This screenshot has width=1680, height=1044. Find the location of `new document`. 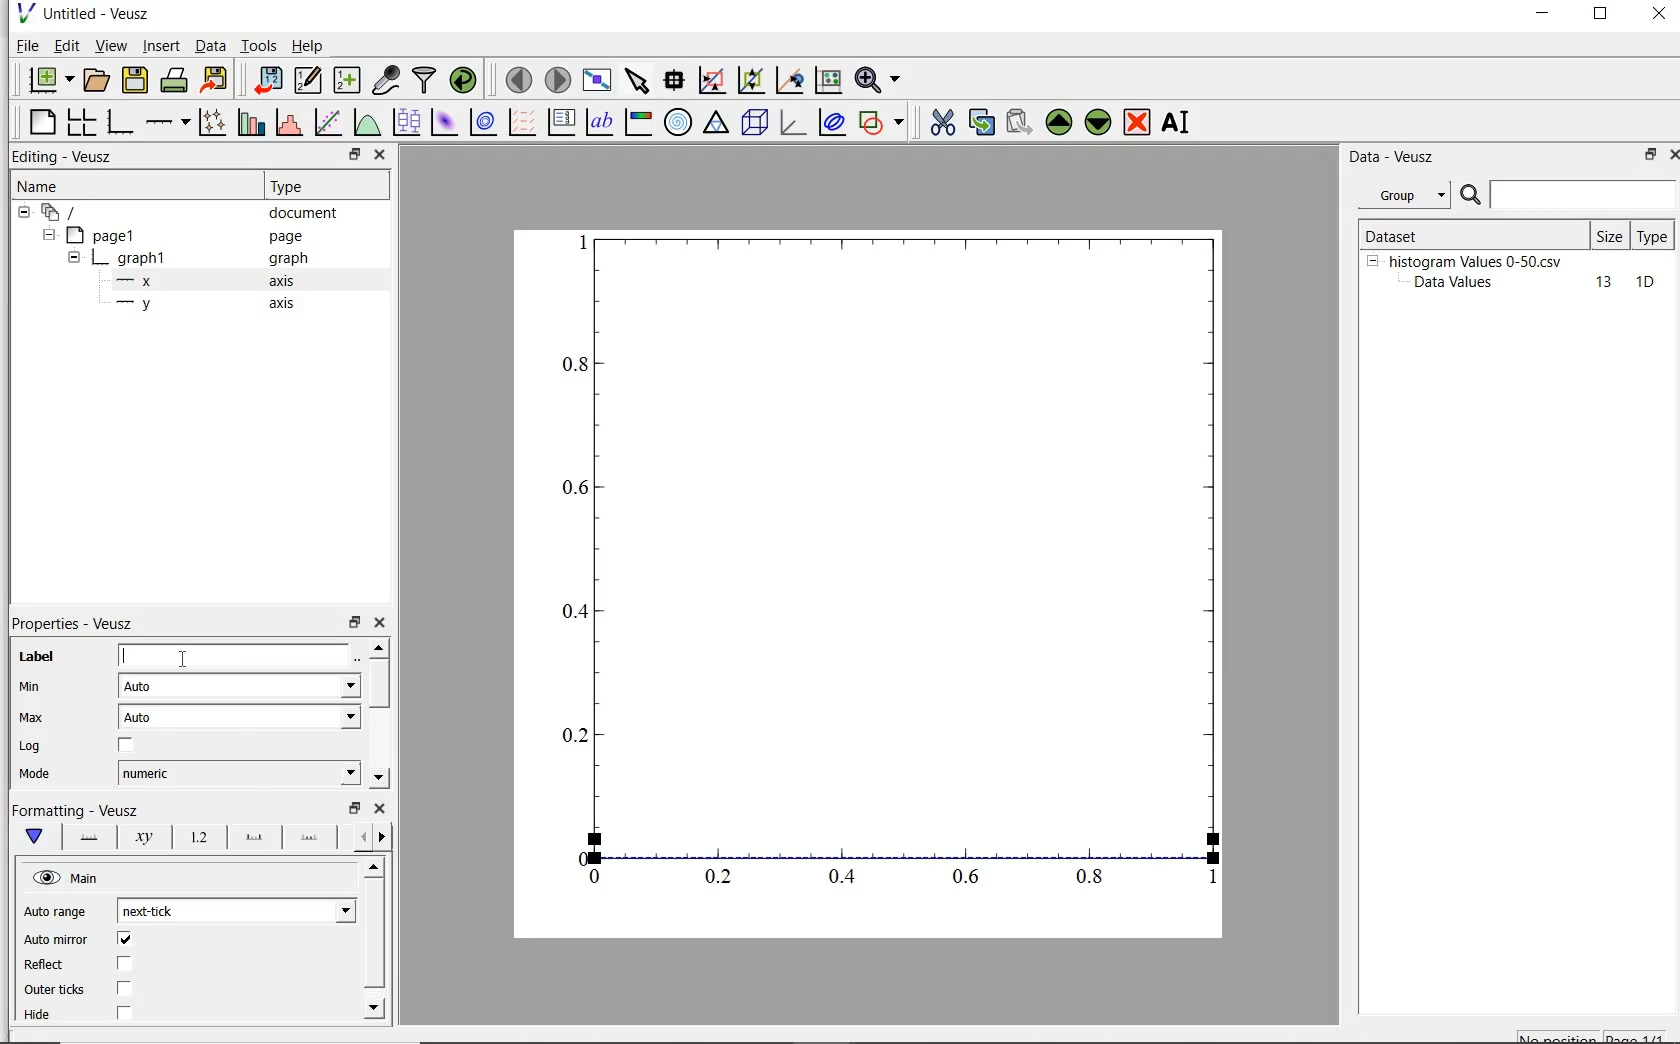

new document is located at coordinates (49, 79).